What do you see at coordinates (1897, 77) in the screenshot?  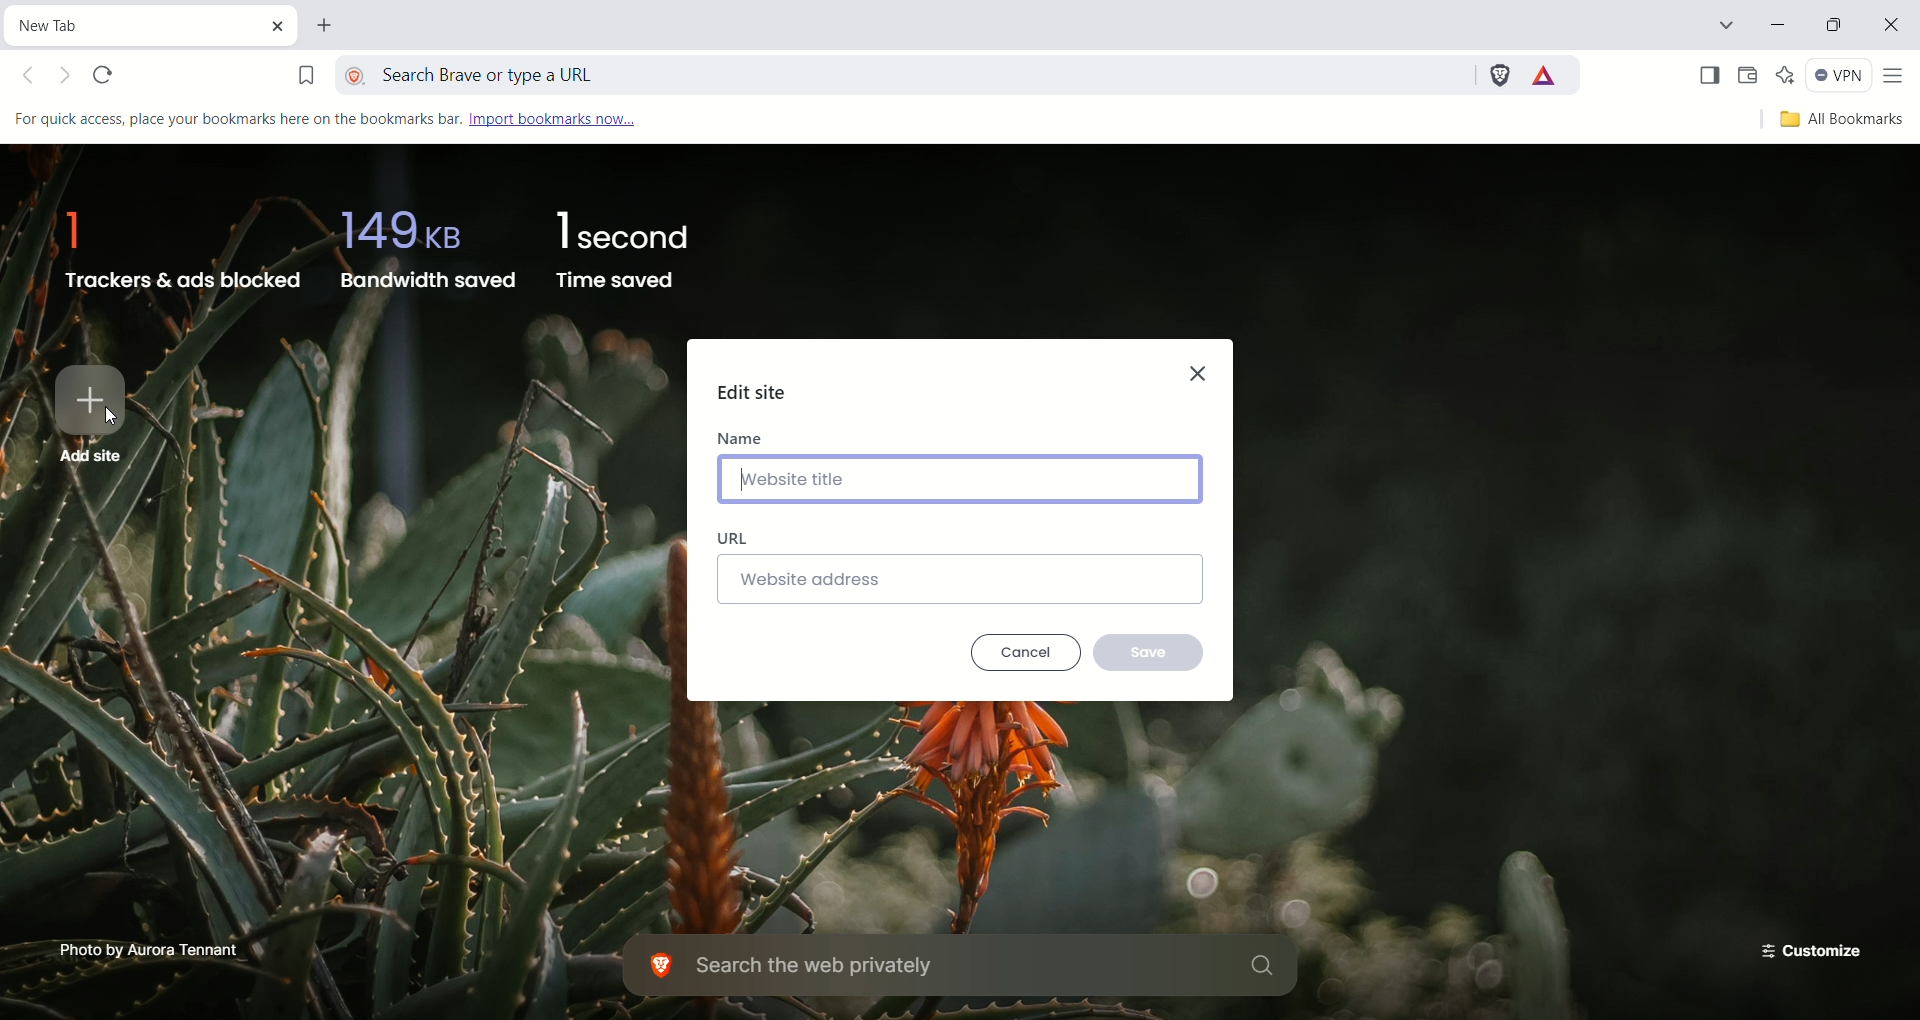 I see `customize and control brave` at bounding box center [1897, 77].